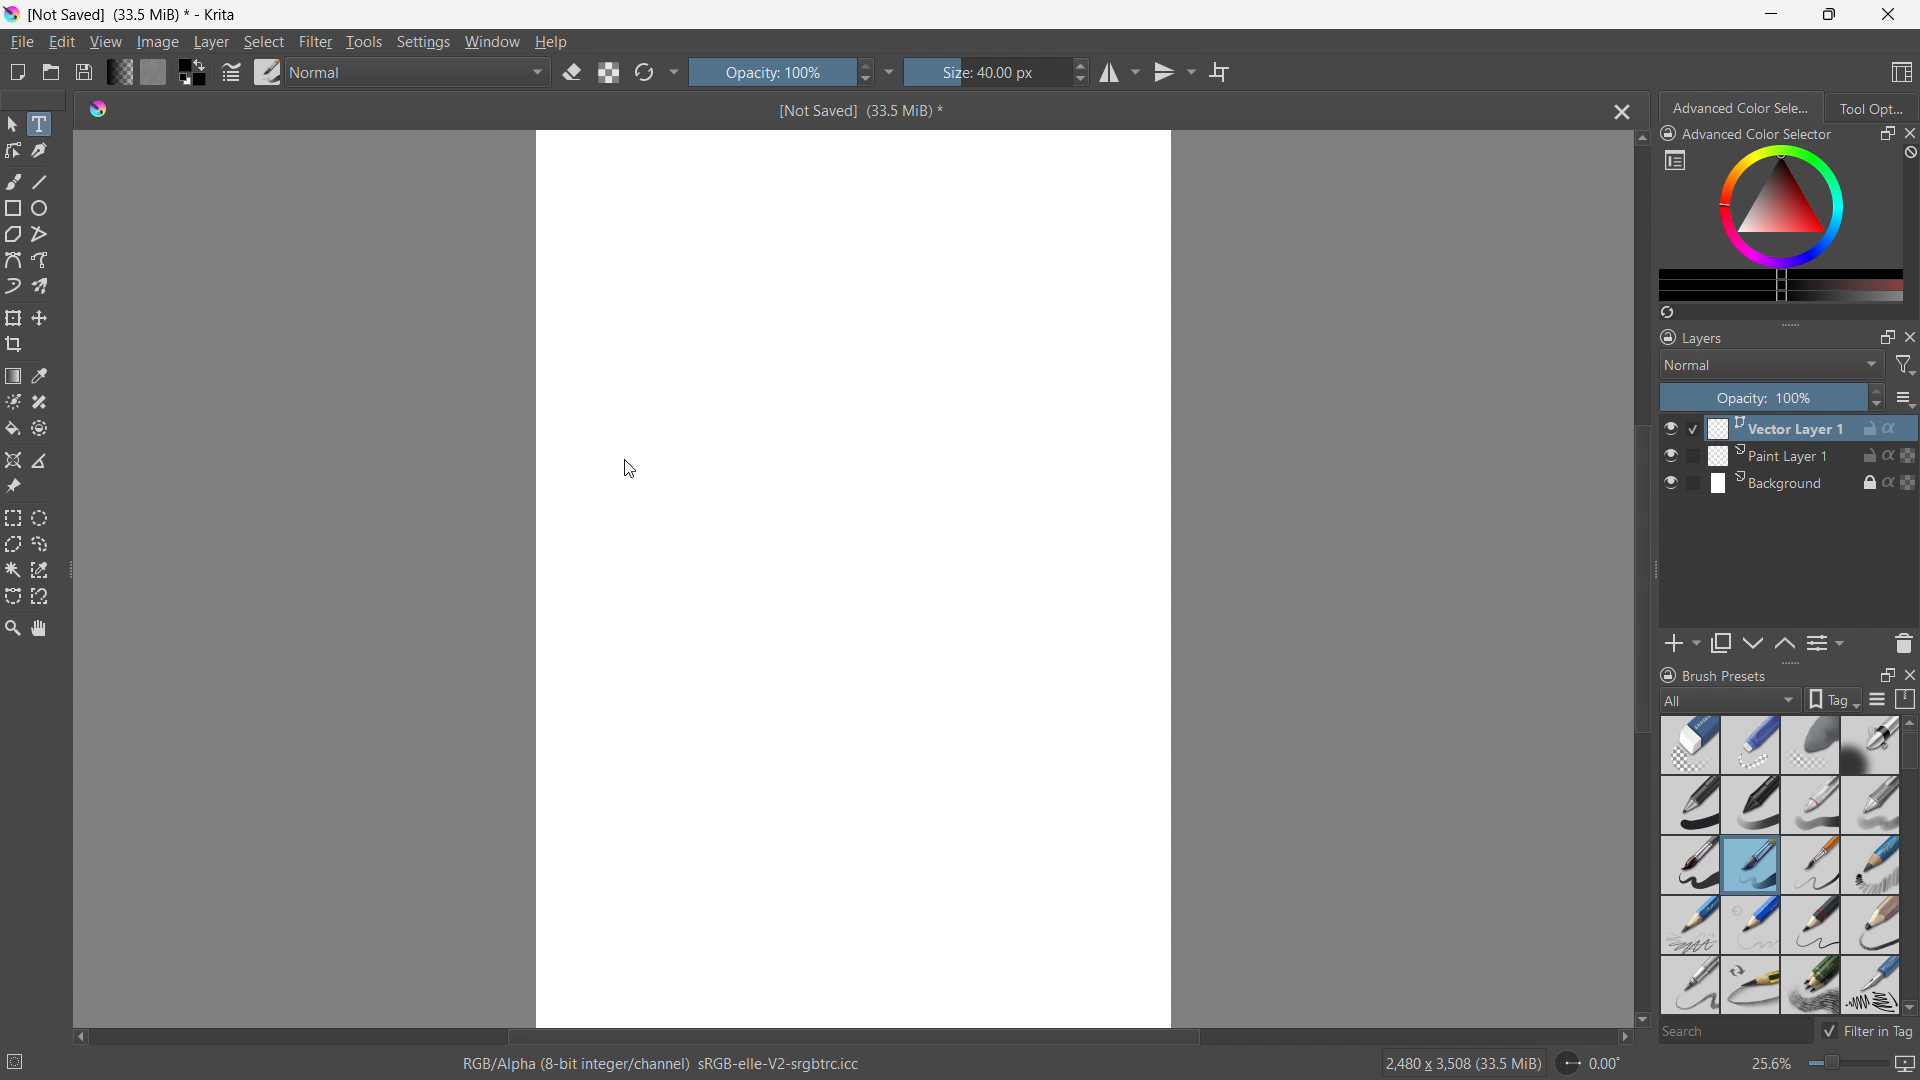  Describe the element at coordinates (1888, 14) in the screenshot. I see `close` at that location.